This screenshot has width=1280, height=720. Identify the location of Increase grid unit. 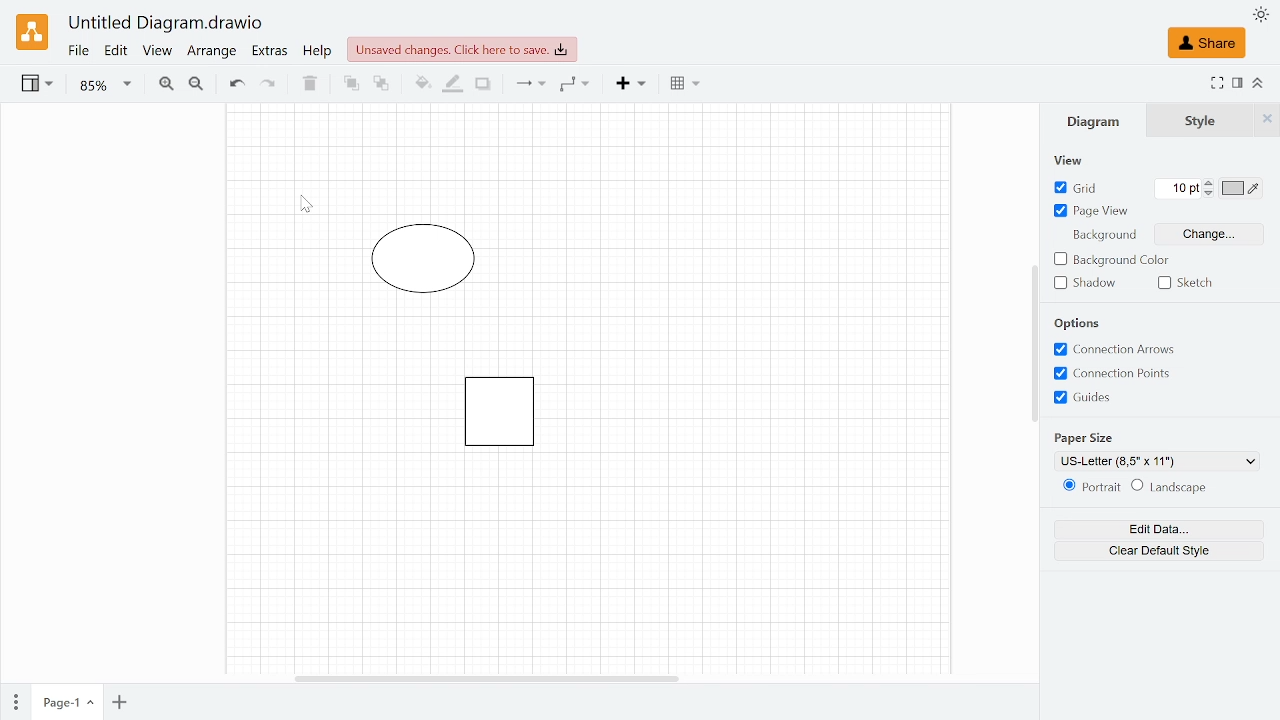
(1210, 182).